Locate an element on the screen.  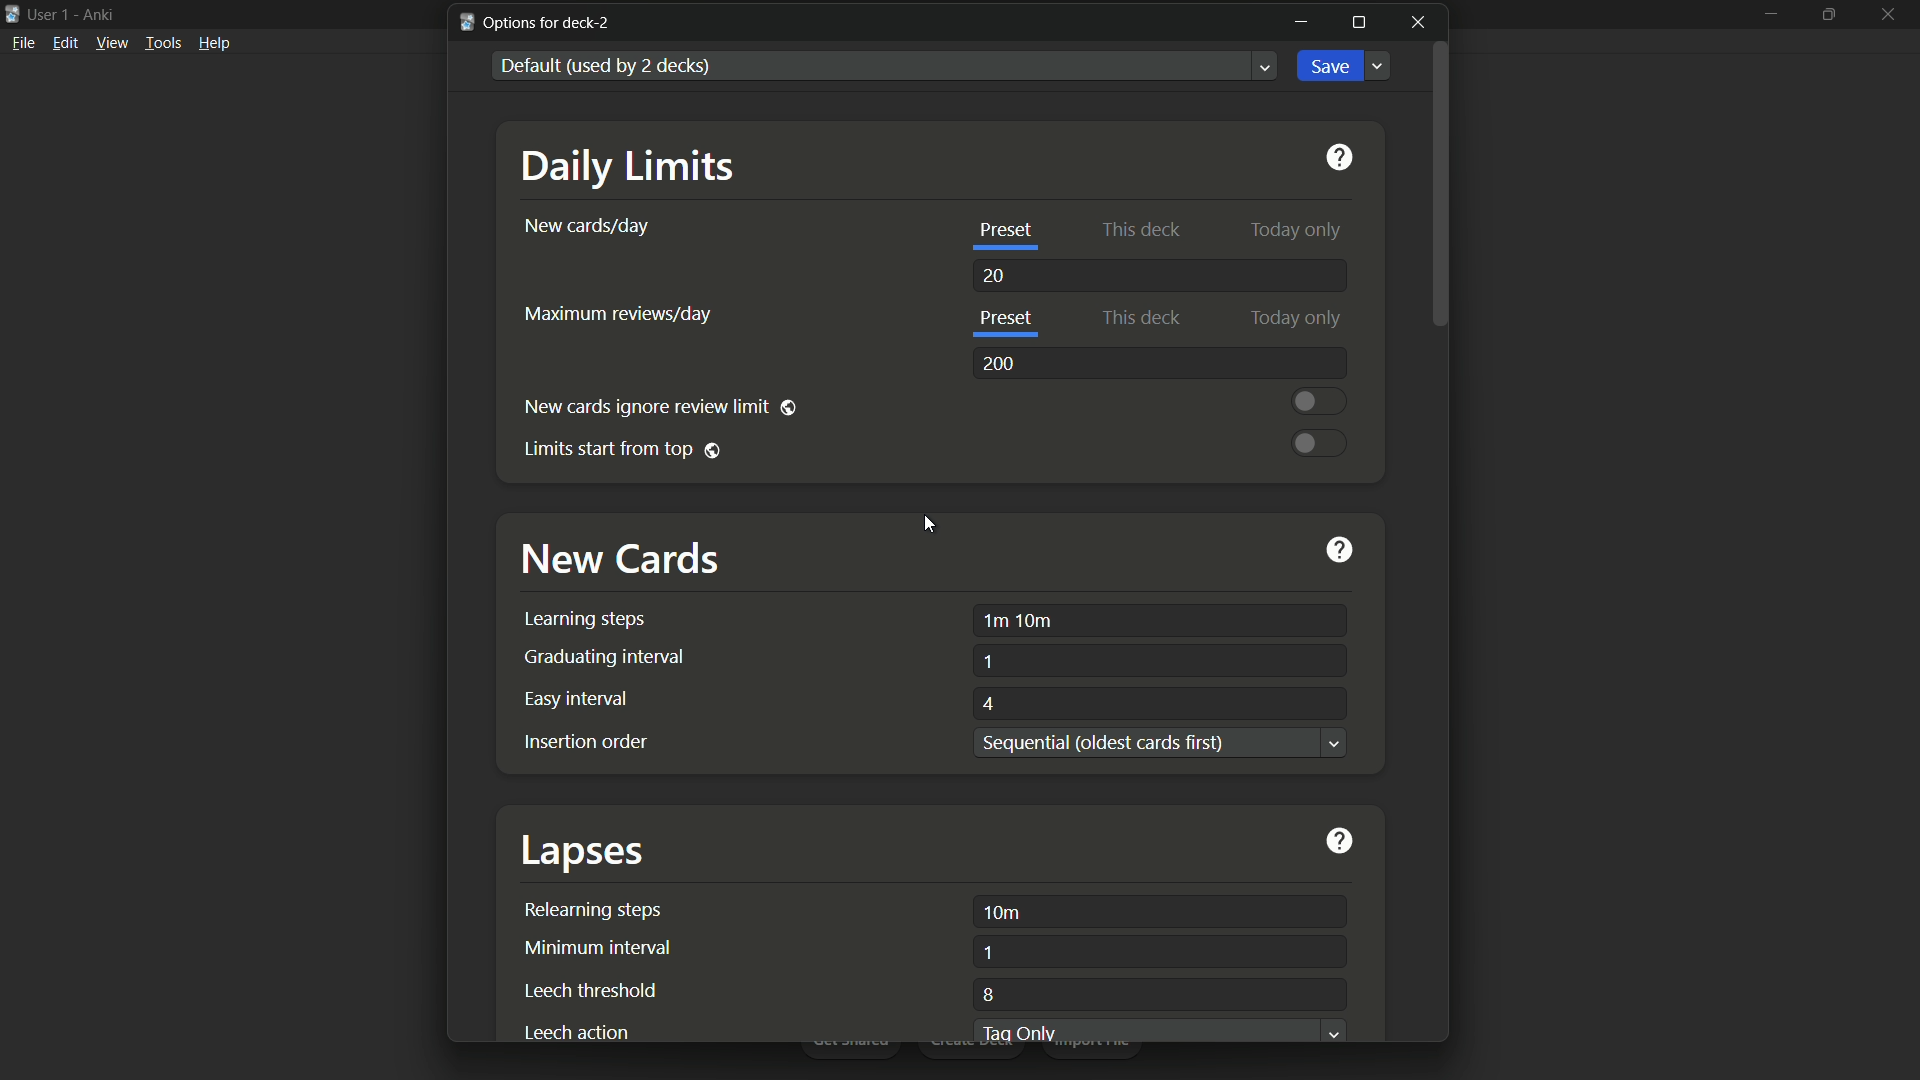
Dropdown is located at coordinates (1336, 741).